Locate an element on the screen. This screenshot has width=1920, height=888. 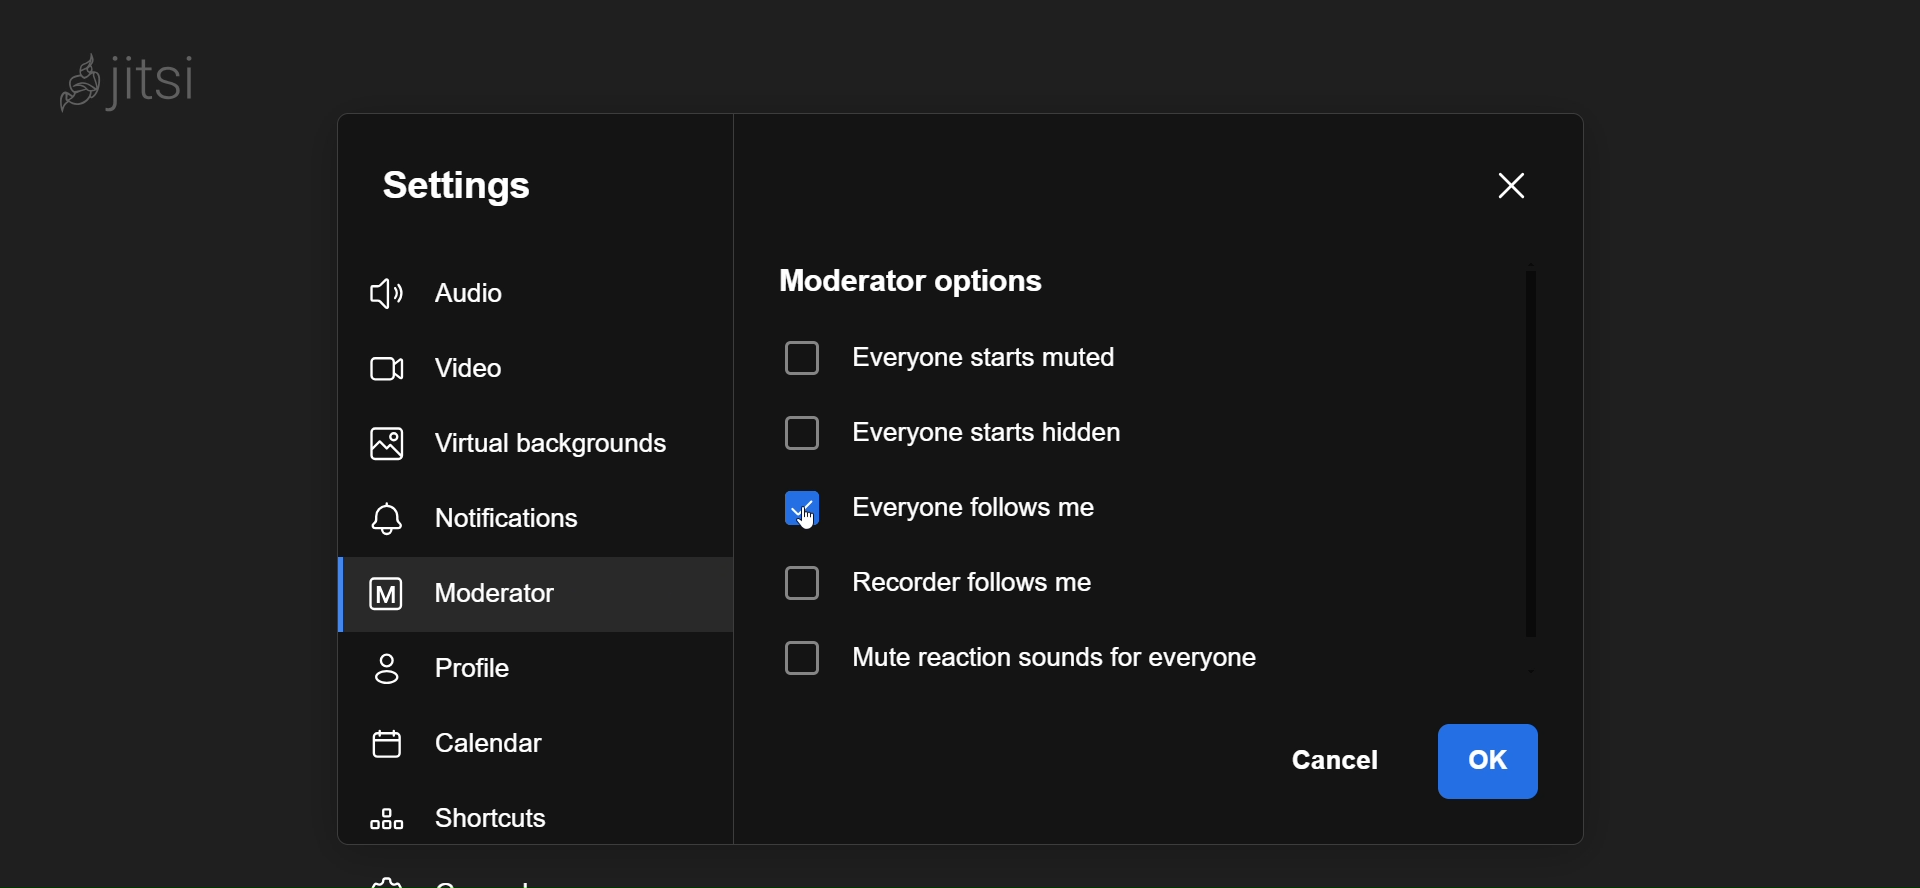
ok is located at coordinates (1487, 759).